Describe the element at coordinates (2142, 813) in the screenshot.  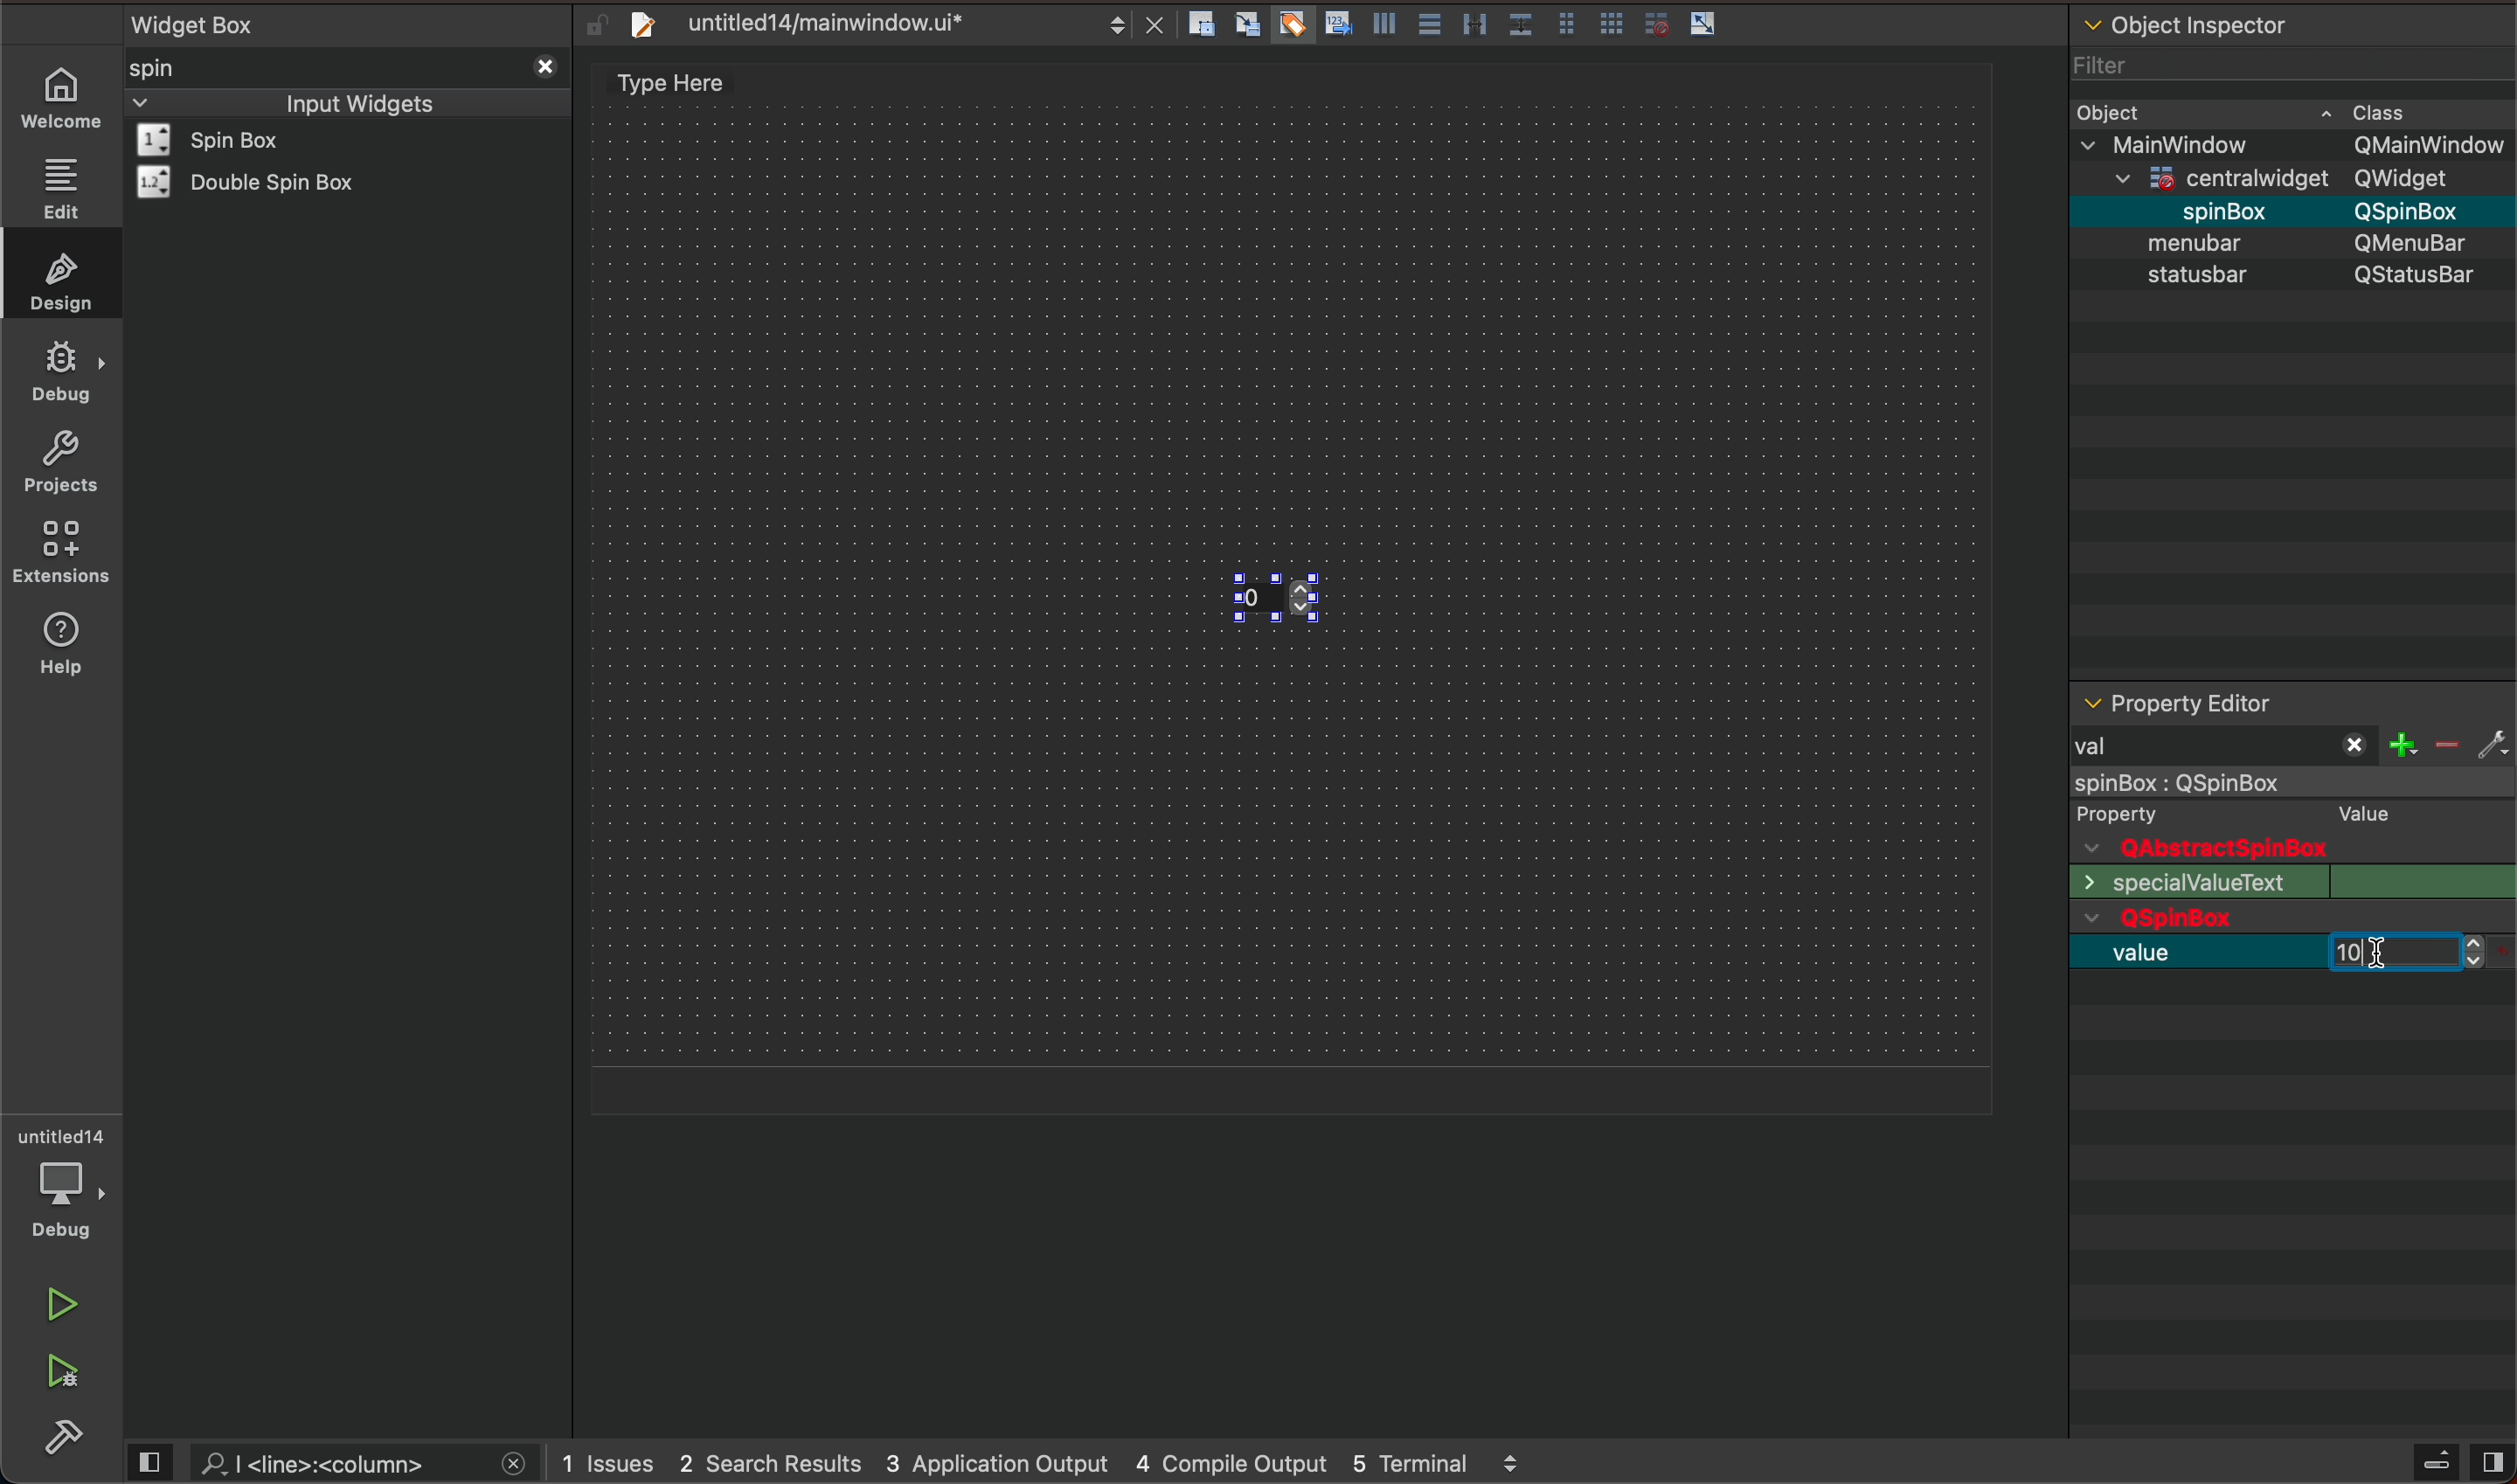
I see `text` at that location.